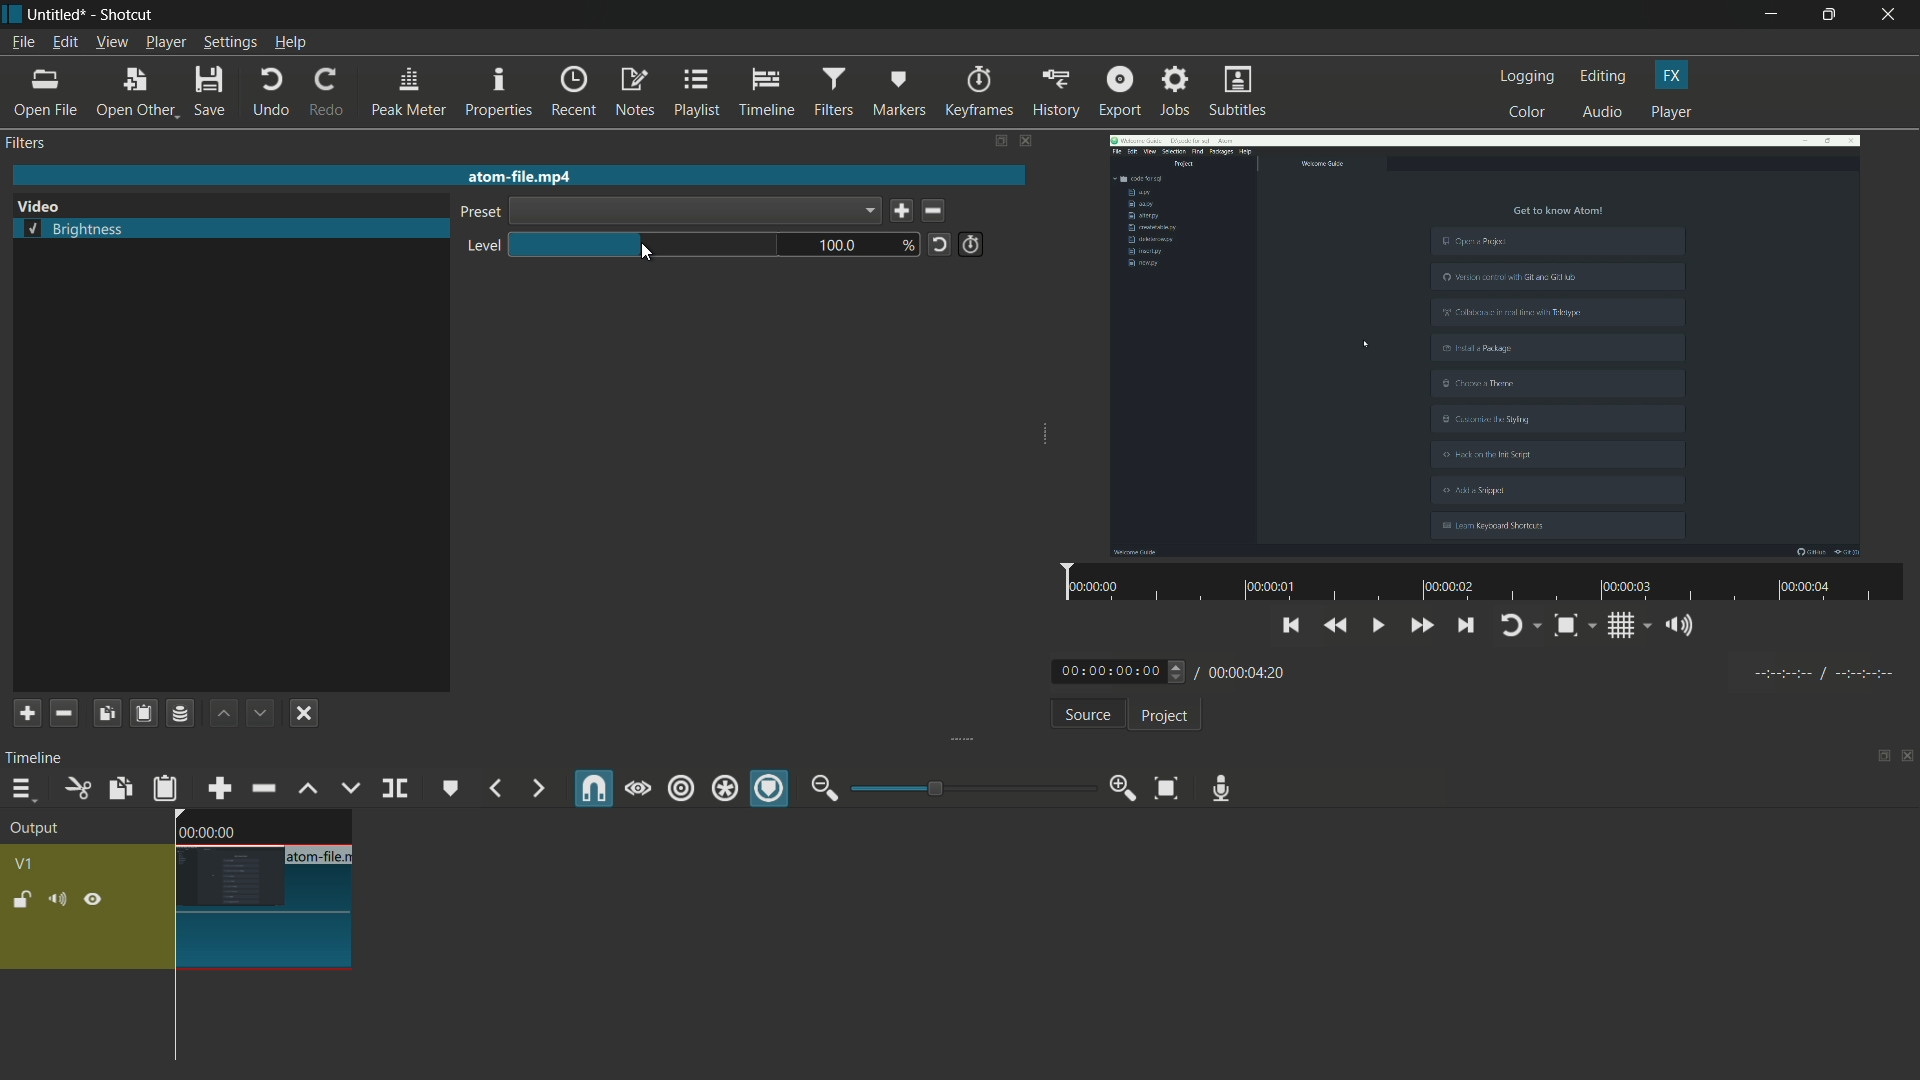 The height and width of the screenshot is (1080, 1920). What do you see at coordinates (965, 787) in the screenshot?
I see `zoom bar` at bounding box center [965, 787].